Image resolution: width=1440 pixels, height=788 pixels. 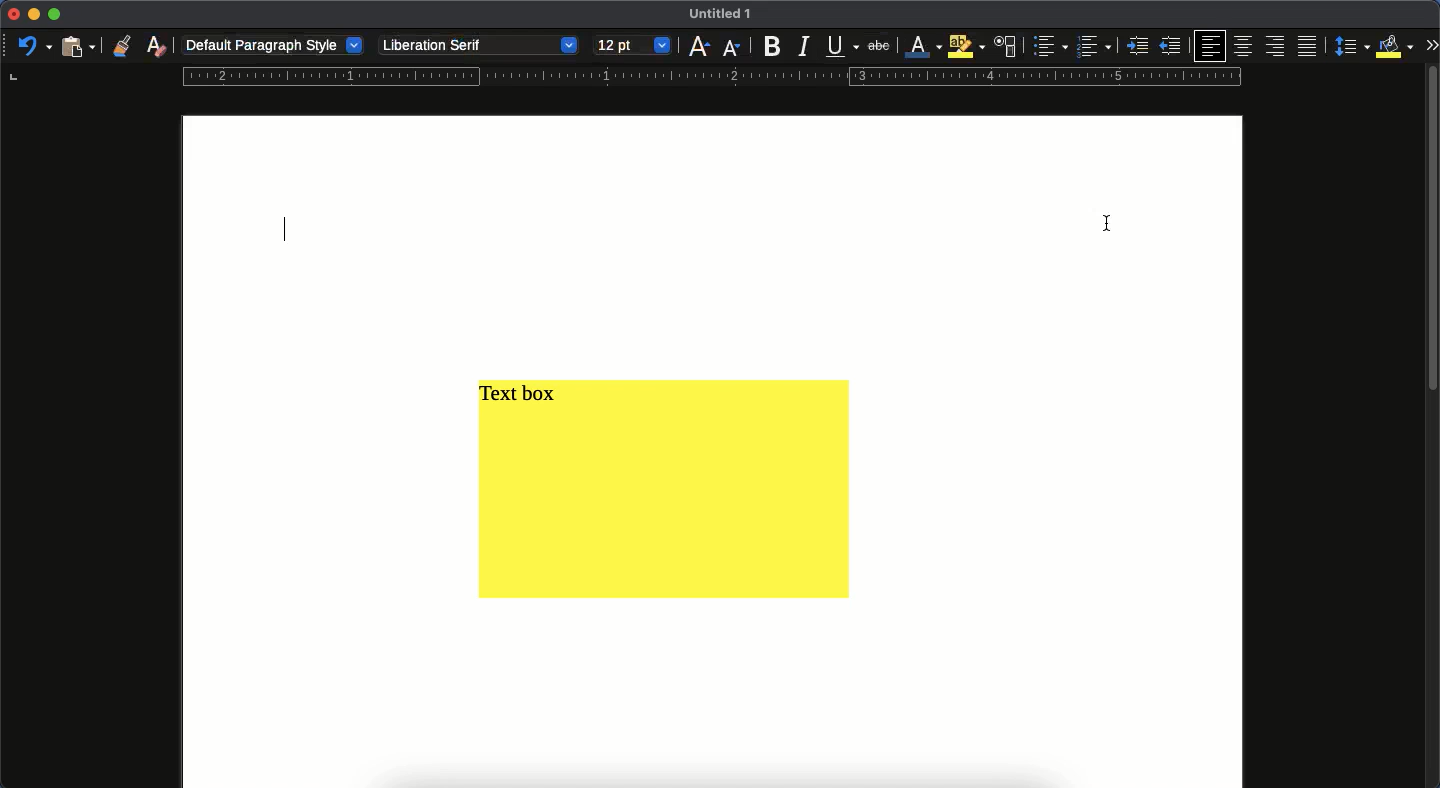 What do you see at coordinates (1310, 48) in the screenshot?
I see `justify` at bounding box center [1310, 48].